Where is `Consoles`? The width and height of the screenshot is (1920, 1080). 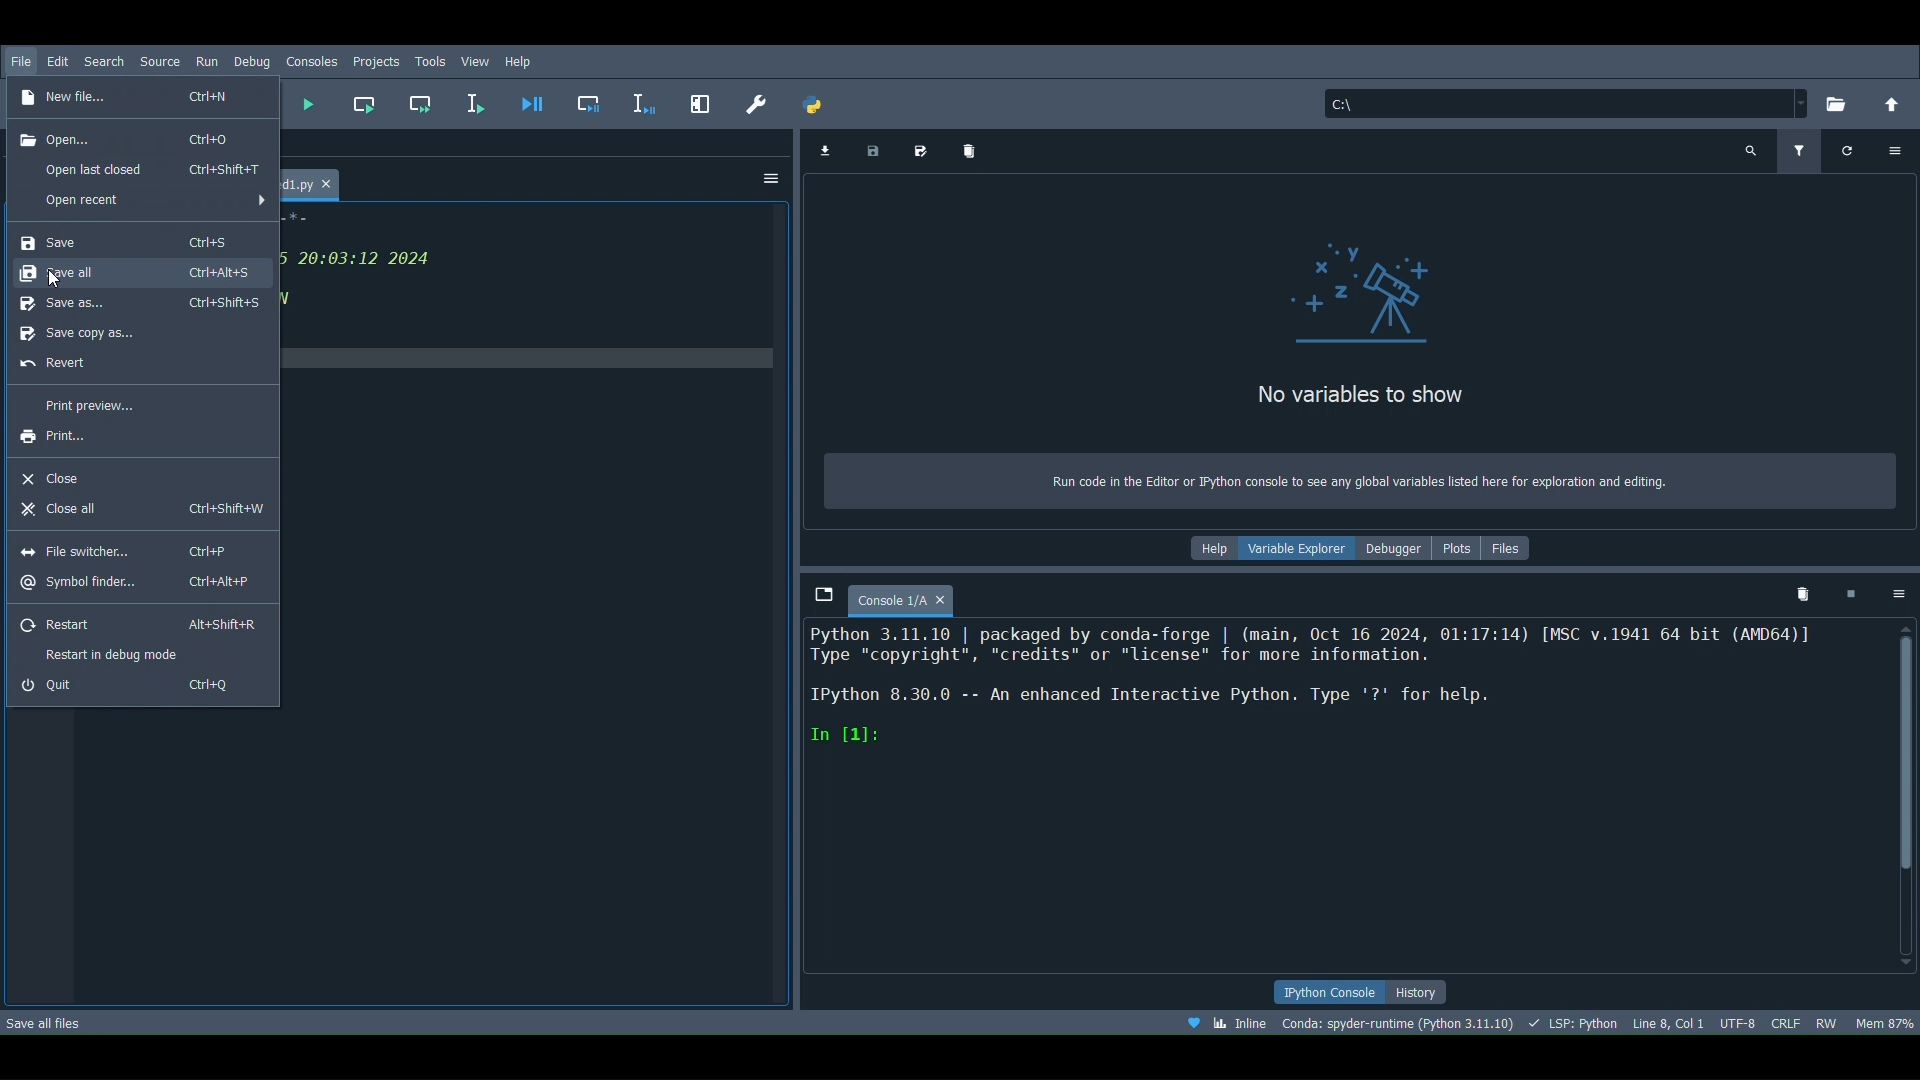
Consoles is located at coordinates (312, 62).